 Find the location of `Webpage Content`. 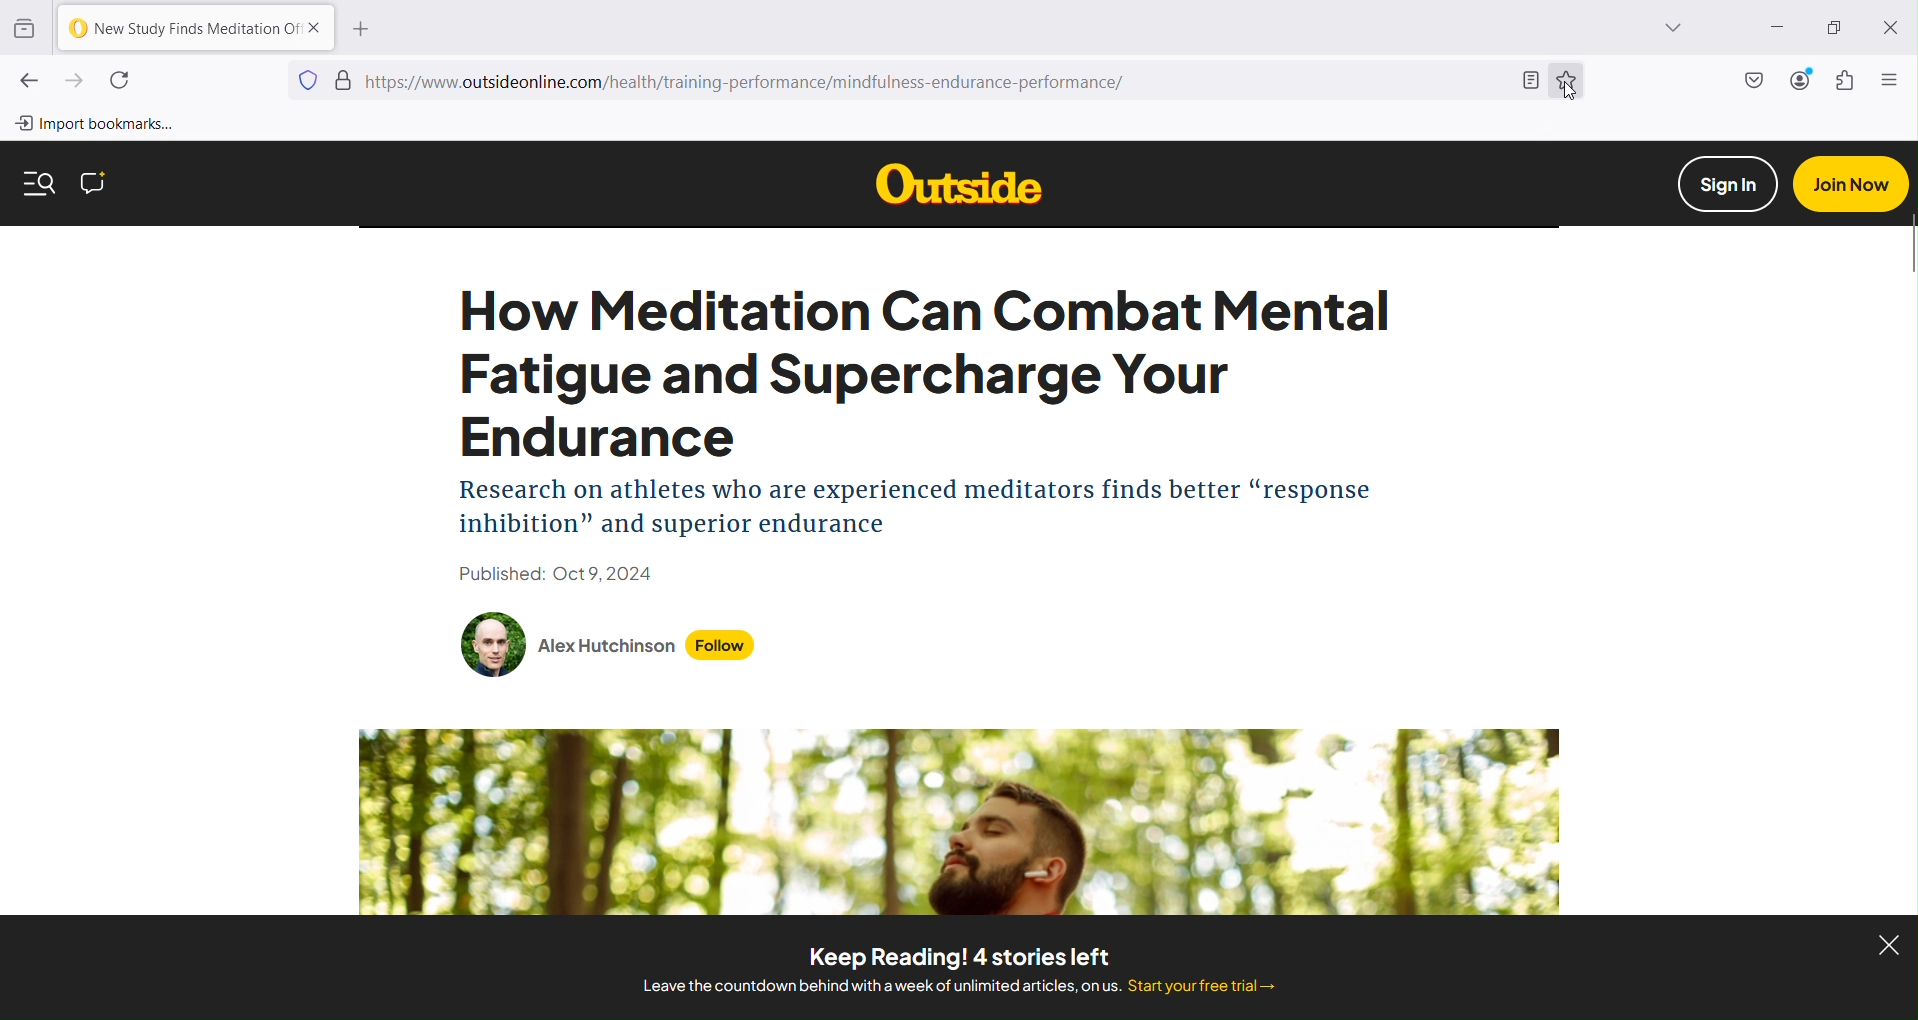

Webpage Content is located at coordinates (927, 438).